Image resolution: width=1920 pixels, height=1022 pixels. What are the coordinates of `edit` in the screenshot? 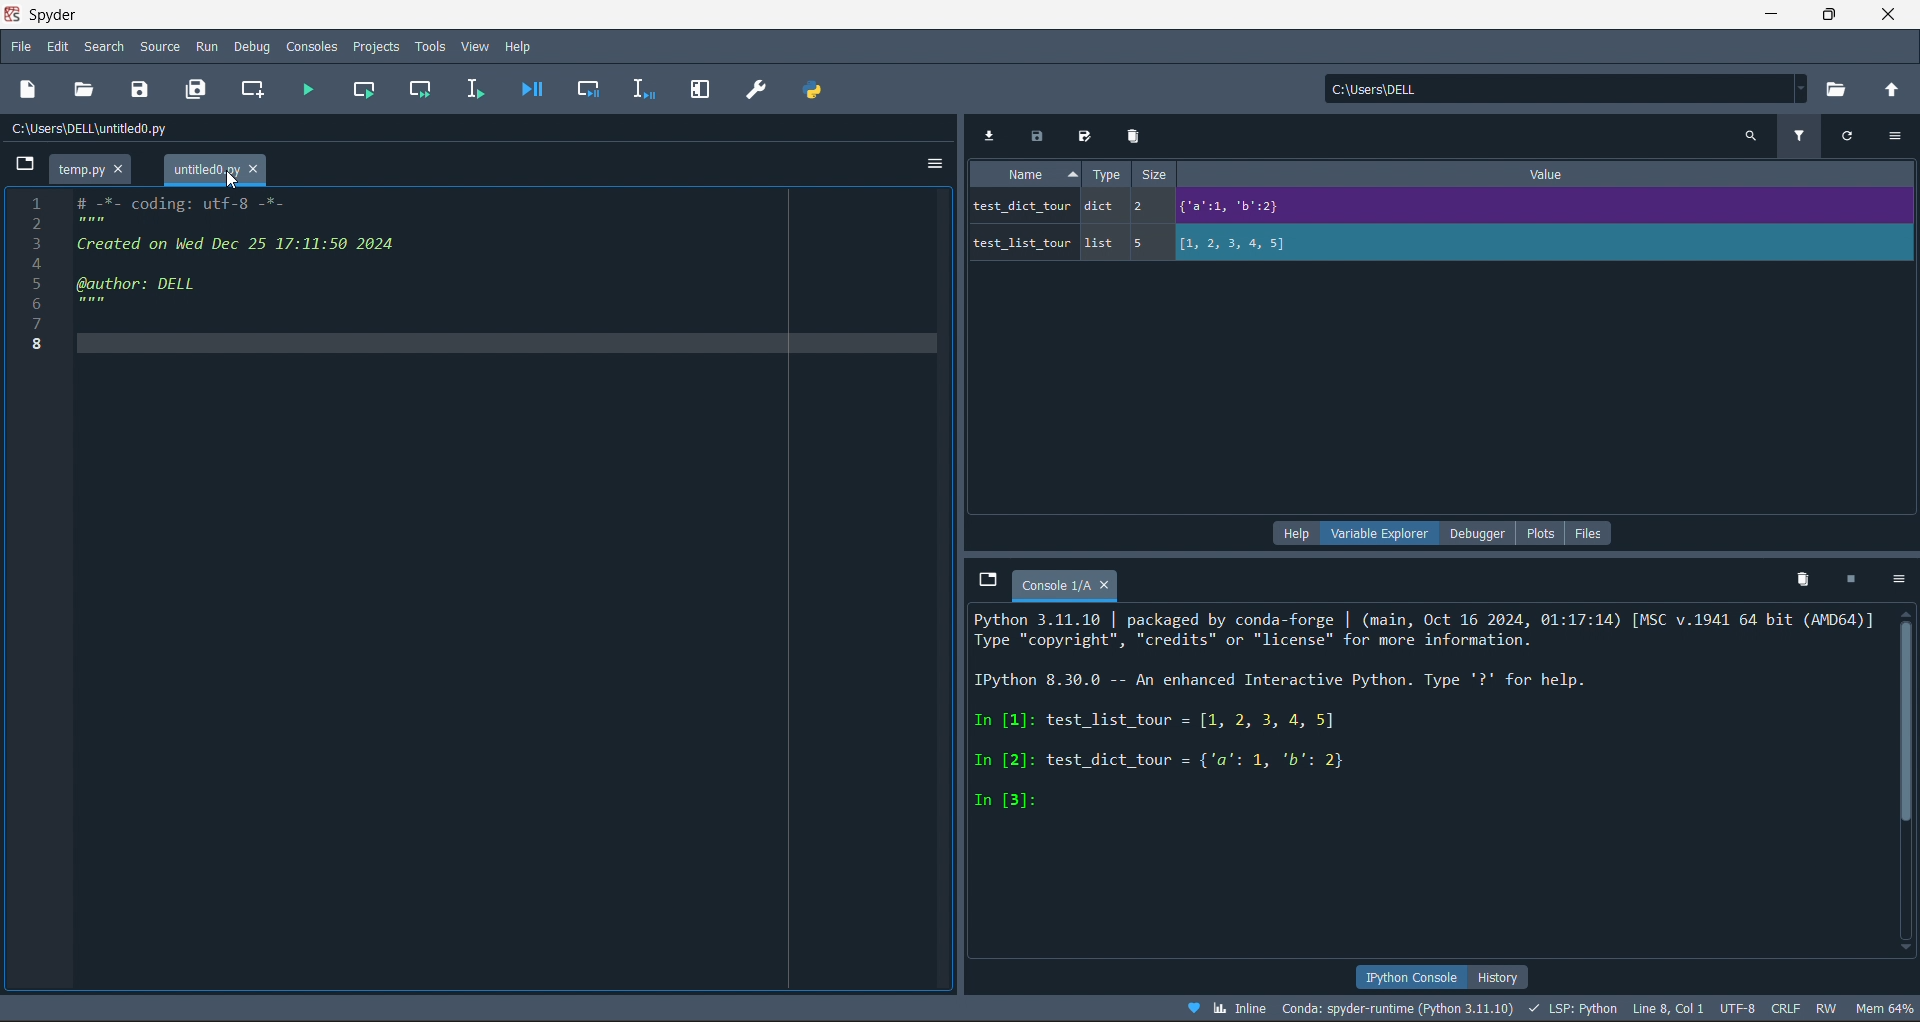 It's located at (59, 48).